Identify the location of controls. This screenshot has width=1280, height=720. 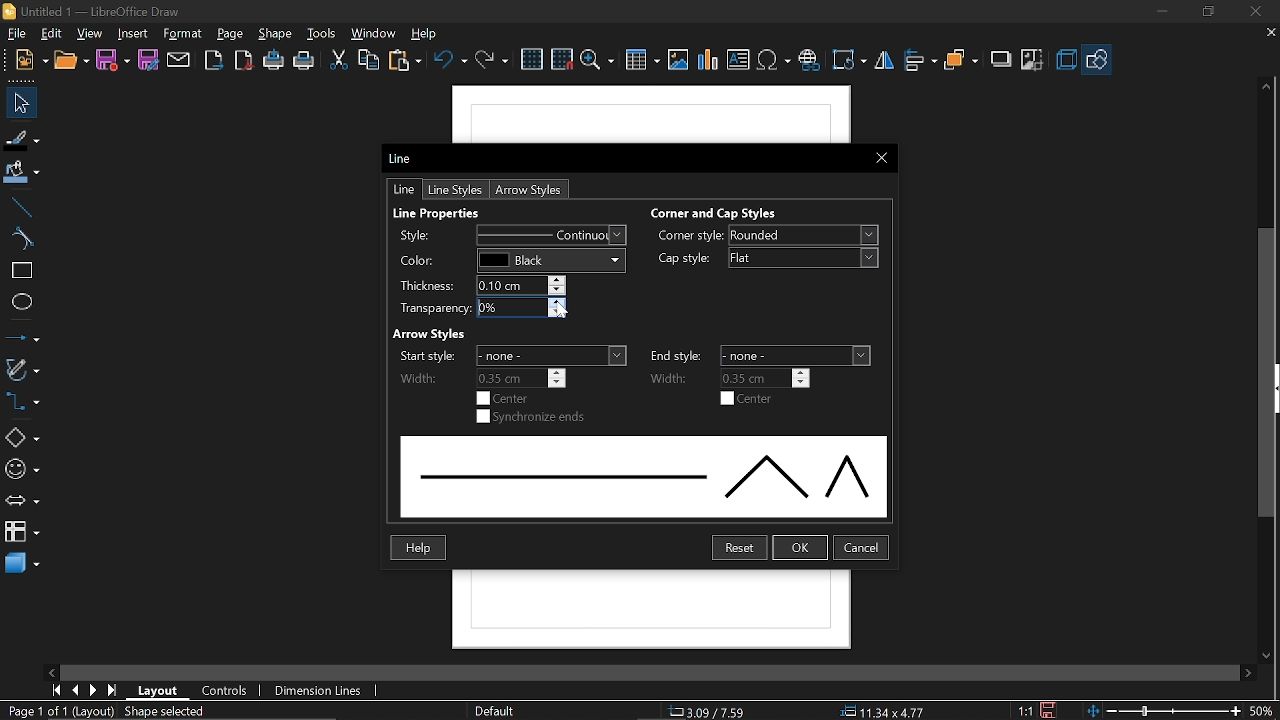
(225, 692).